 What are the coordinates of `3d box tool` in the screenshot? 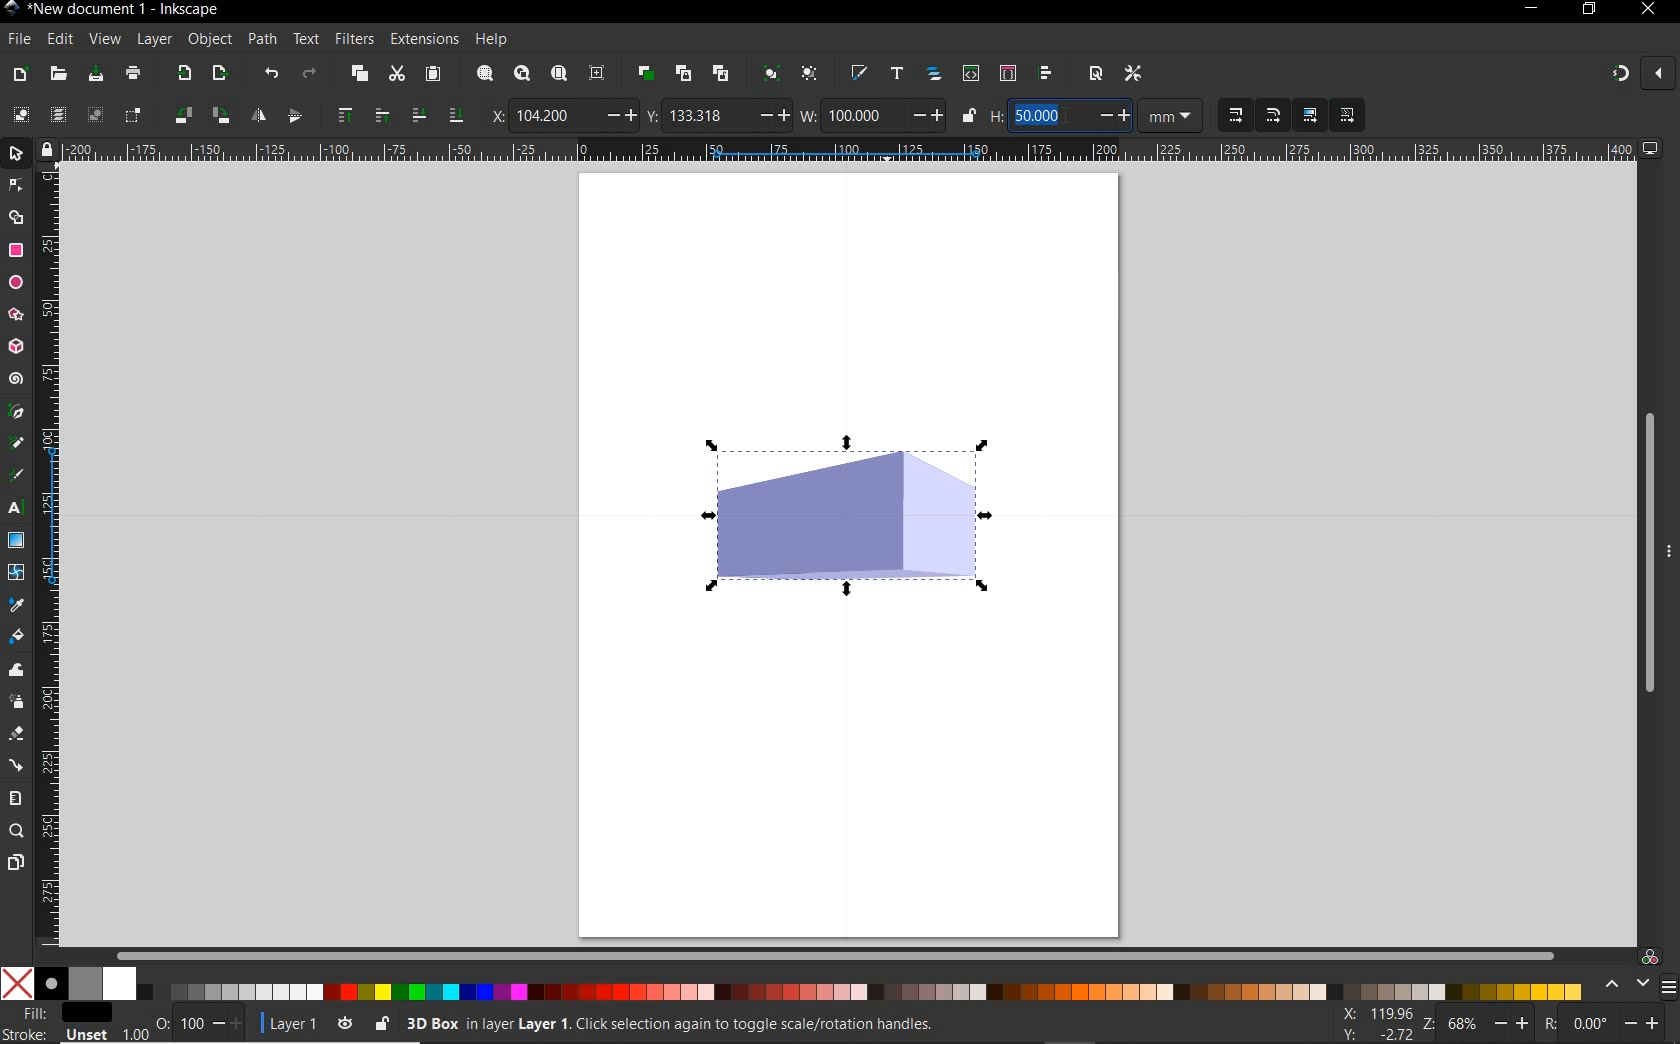 It's located at (15, 348).